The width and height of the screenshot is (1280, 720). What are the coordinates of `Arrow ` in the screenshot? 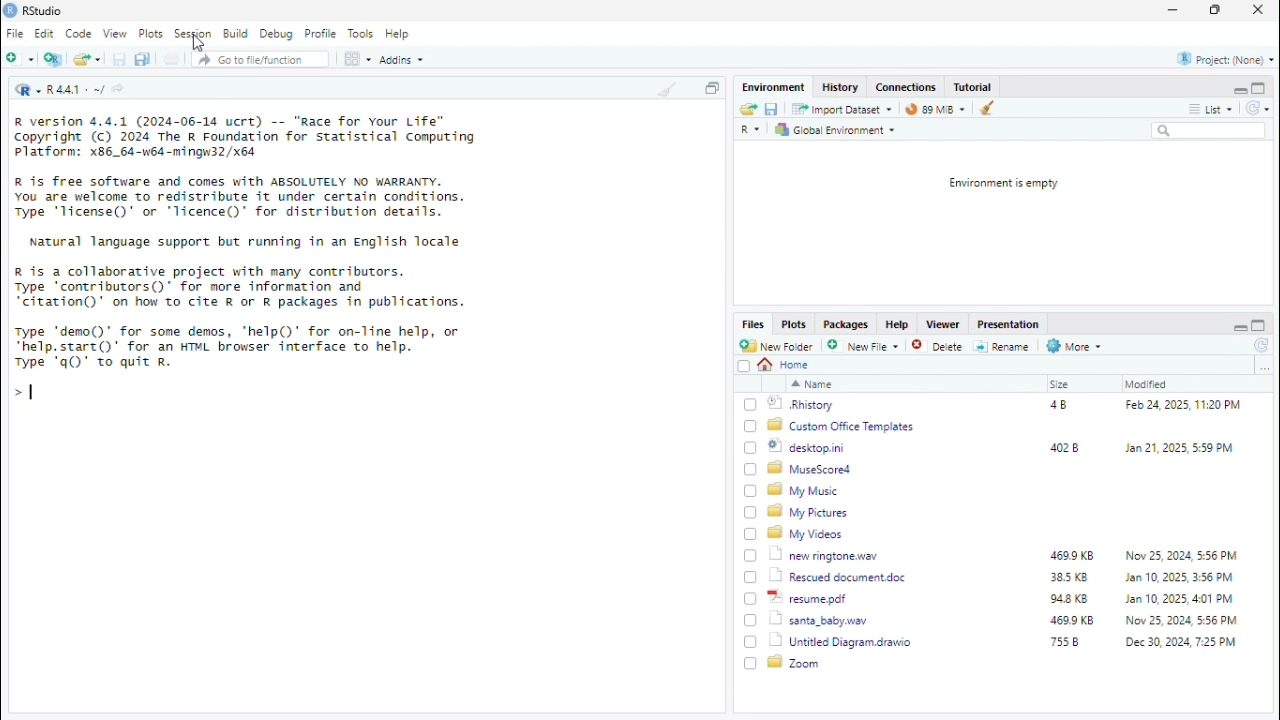 It's located at (17, 391).